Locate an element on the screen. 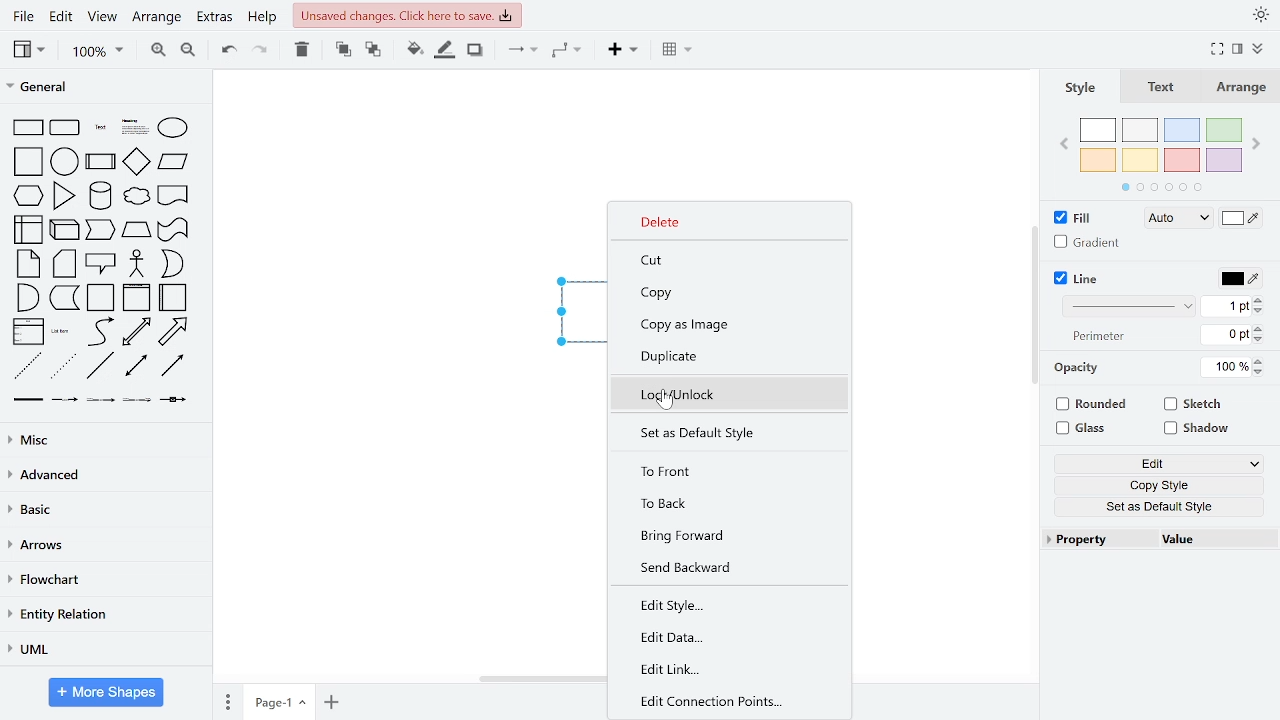 The image size is (1280, 720). Cursor is located at coordinates (666, 401).